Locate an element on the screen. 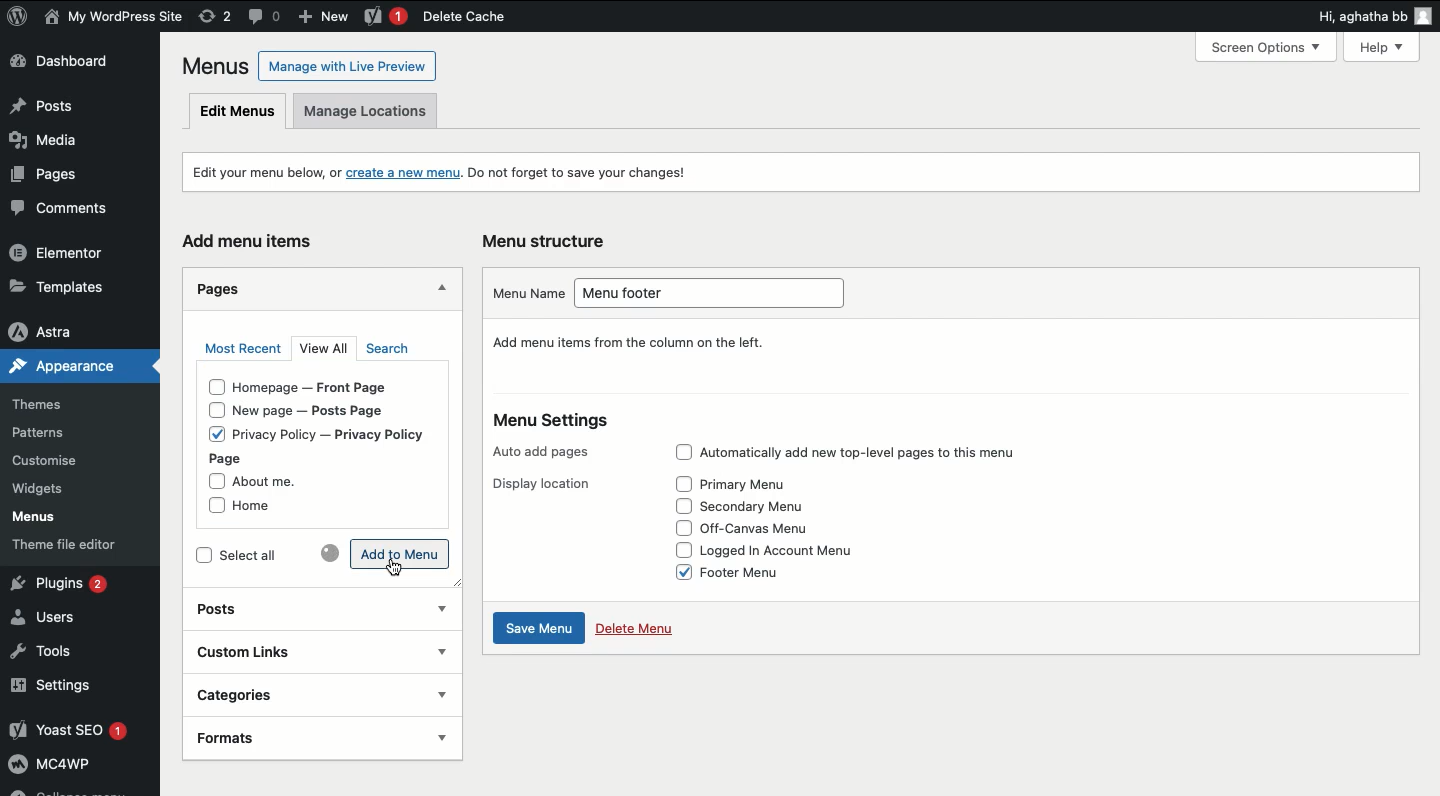 This screenshot has height=796, width=1440. checkbox is located at coordinates (213, 388).